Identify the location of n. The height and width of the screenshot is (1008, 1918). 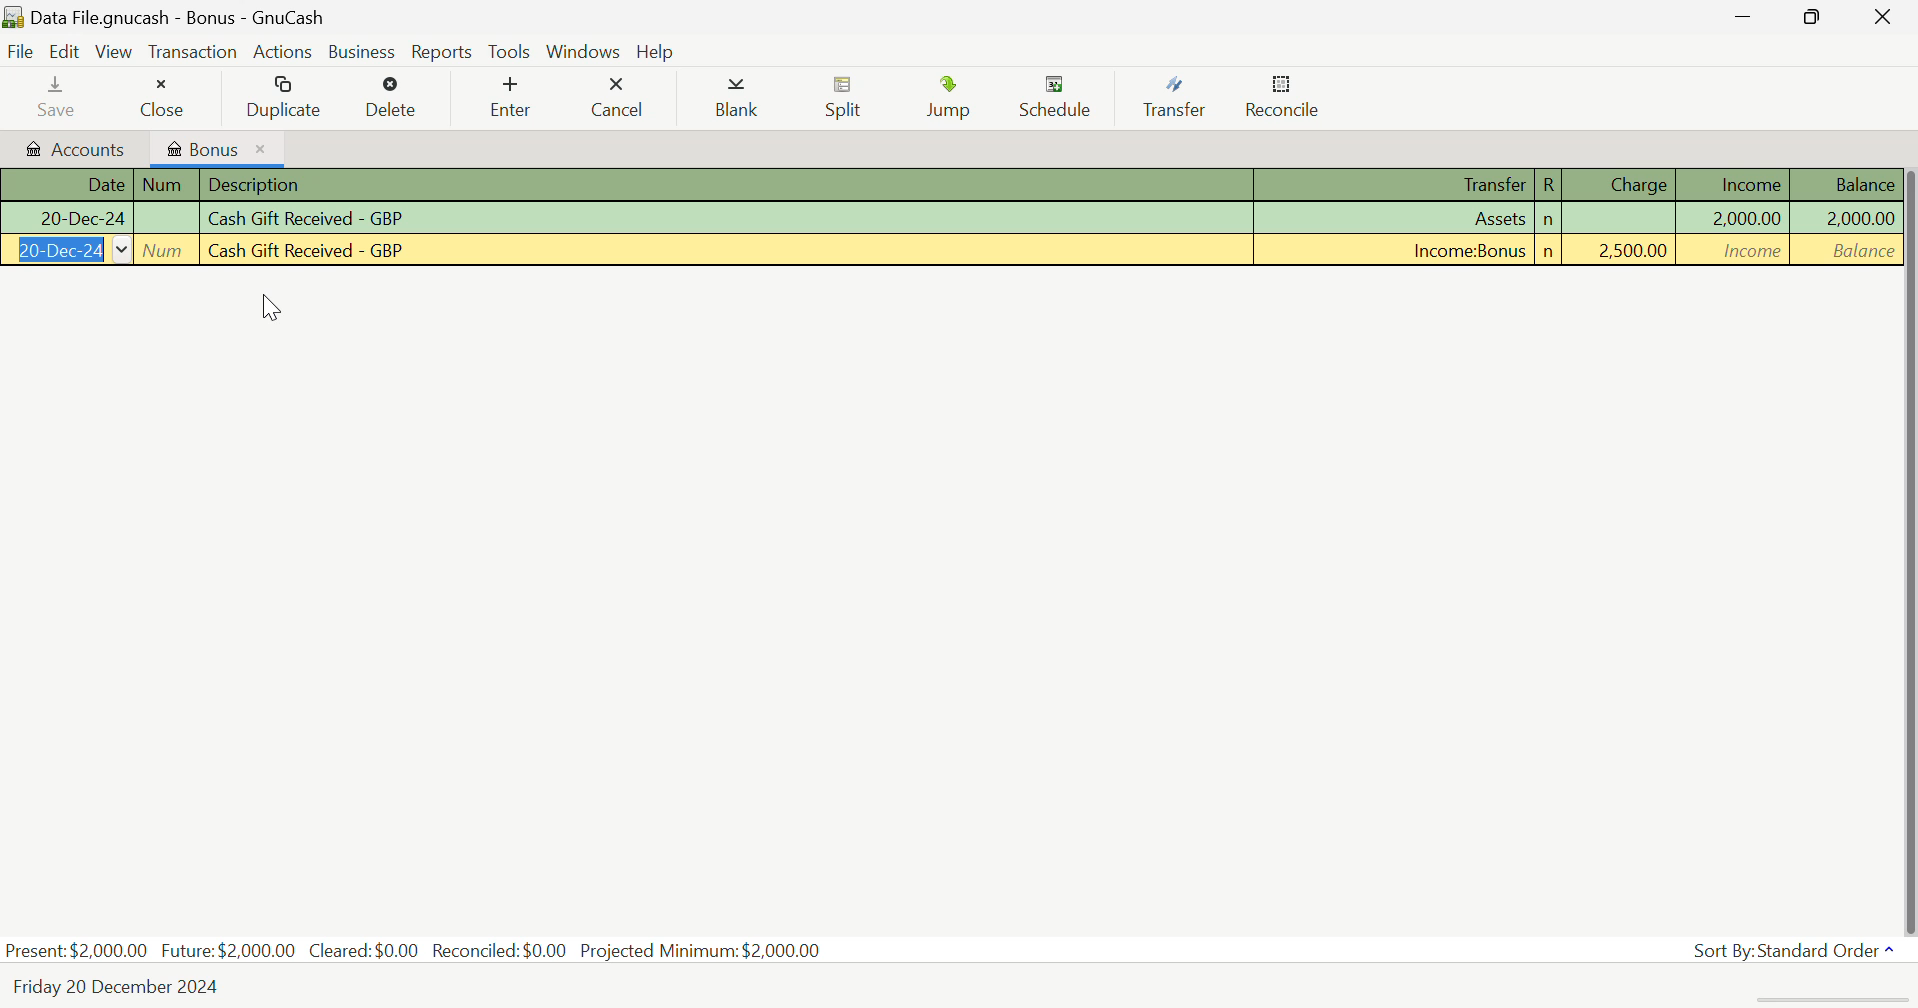
(1549, 252).